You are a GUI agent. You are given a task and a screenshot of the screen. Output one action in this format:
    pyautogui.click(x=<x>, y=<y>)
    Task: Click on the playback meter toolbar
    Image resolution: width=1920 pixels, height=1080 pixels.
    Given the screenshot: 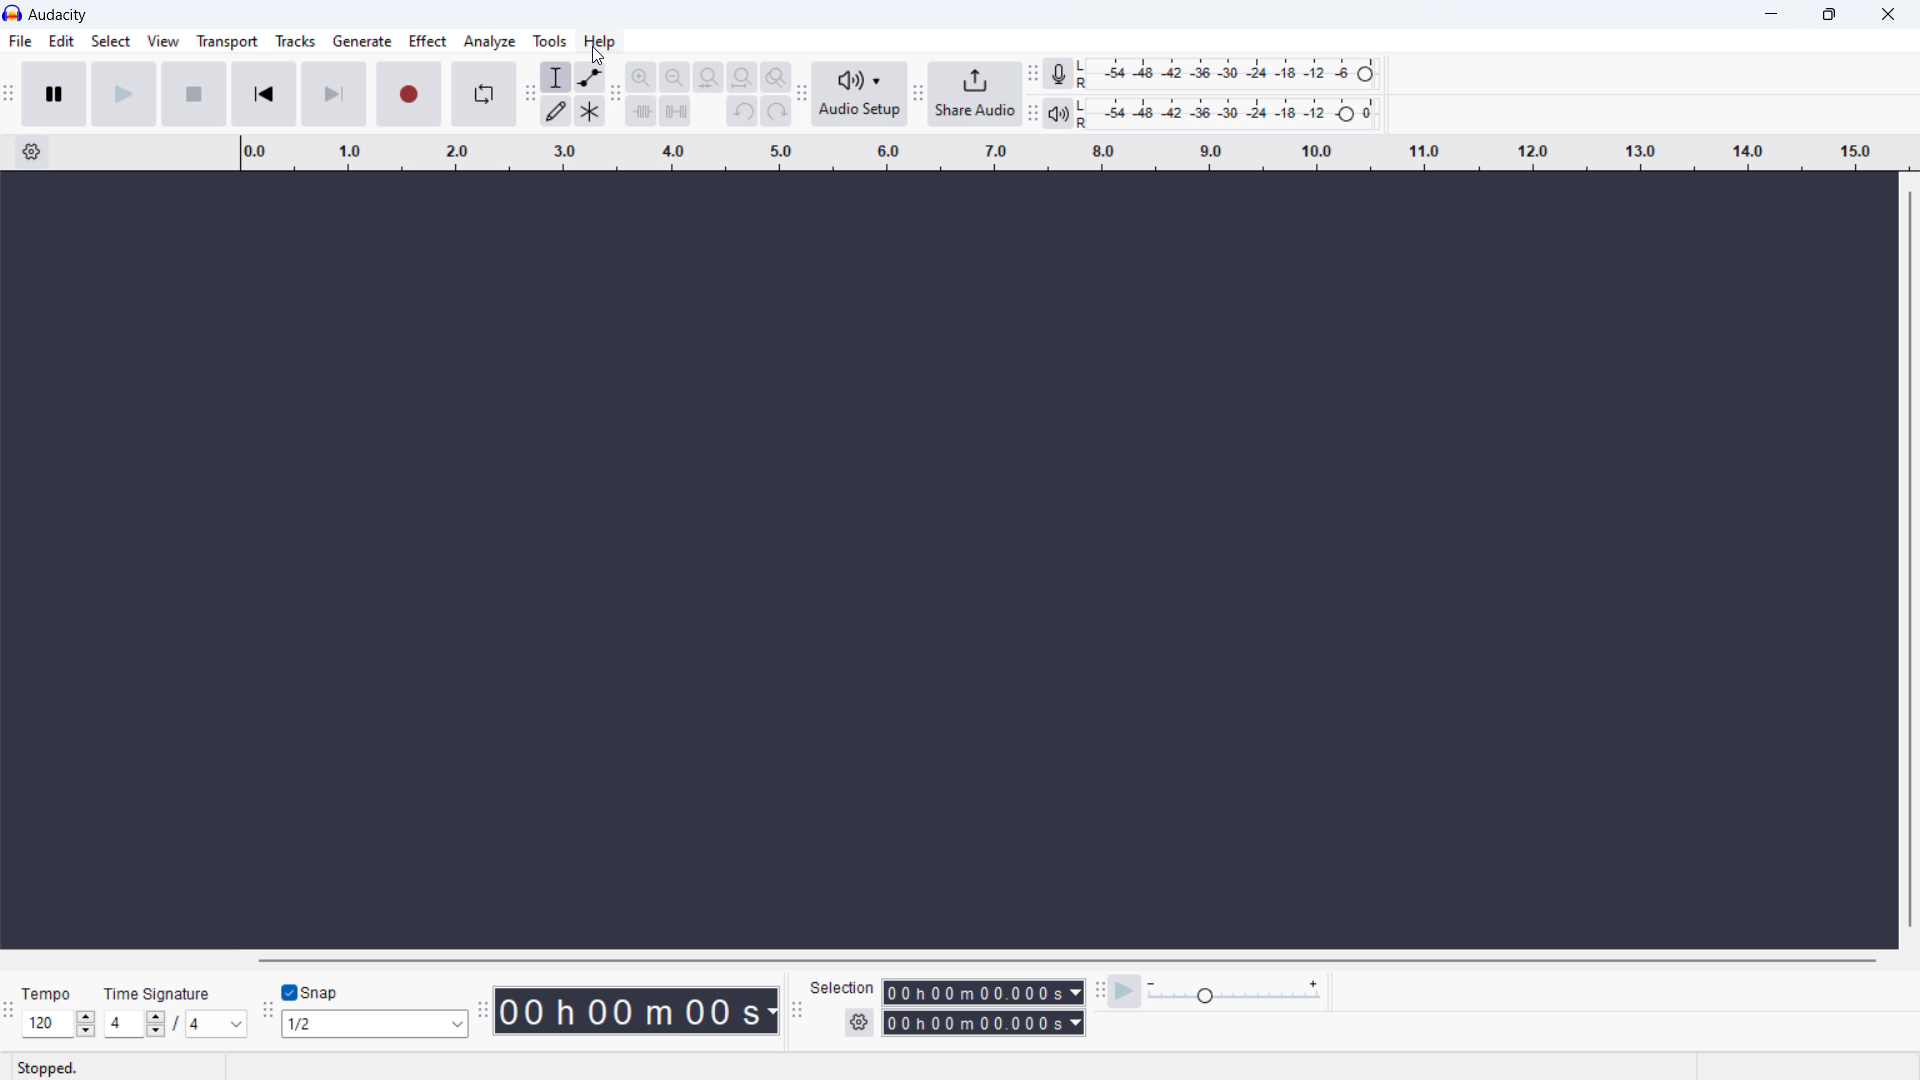 What is the action you would take?
    pyautogui.click(x=1033, y=115)
    